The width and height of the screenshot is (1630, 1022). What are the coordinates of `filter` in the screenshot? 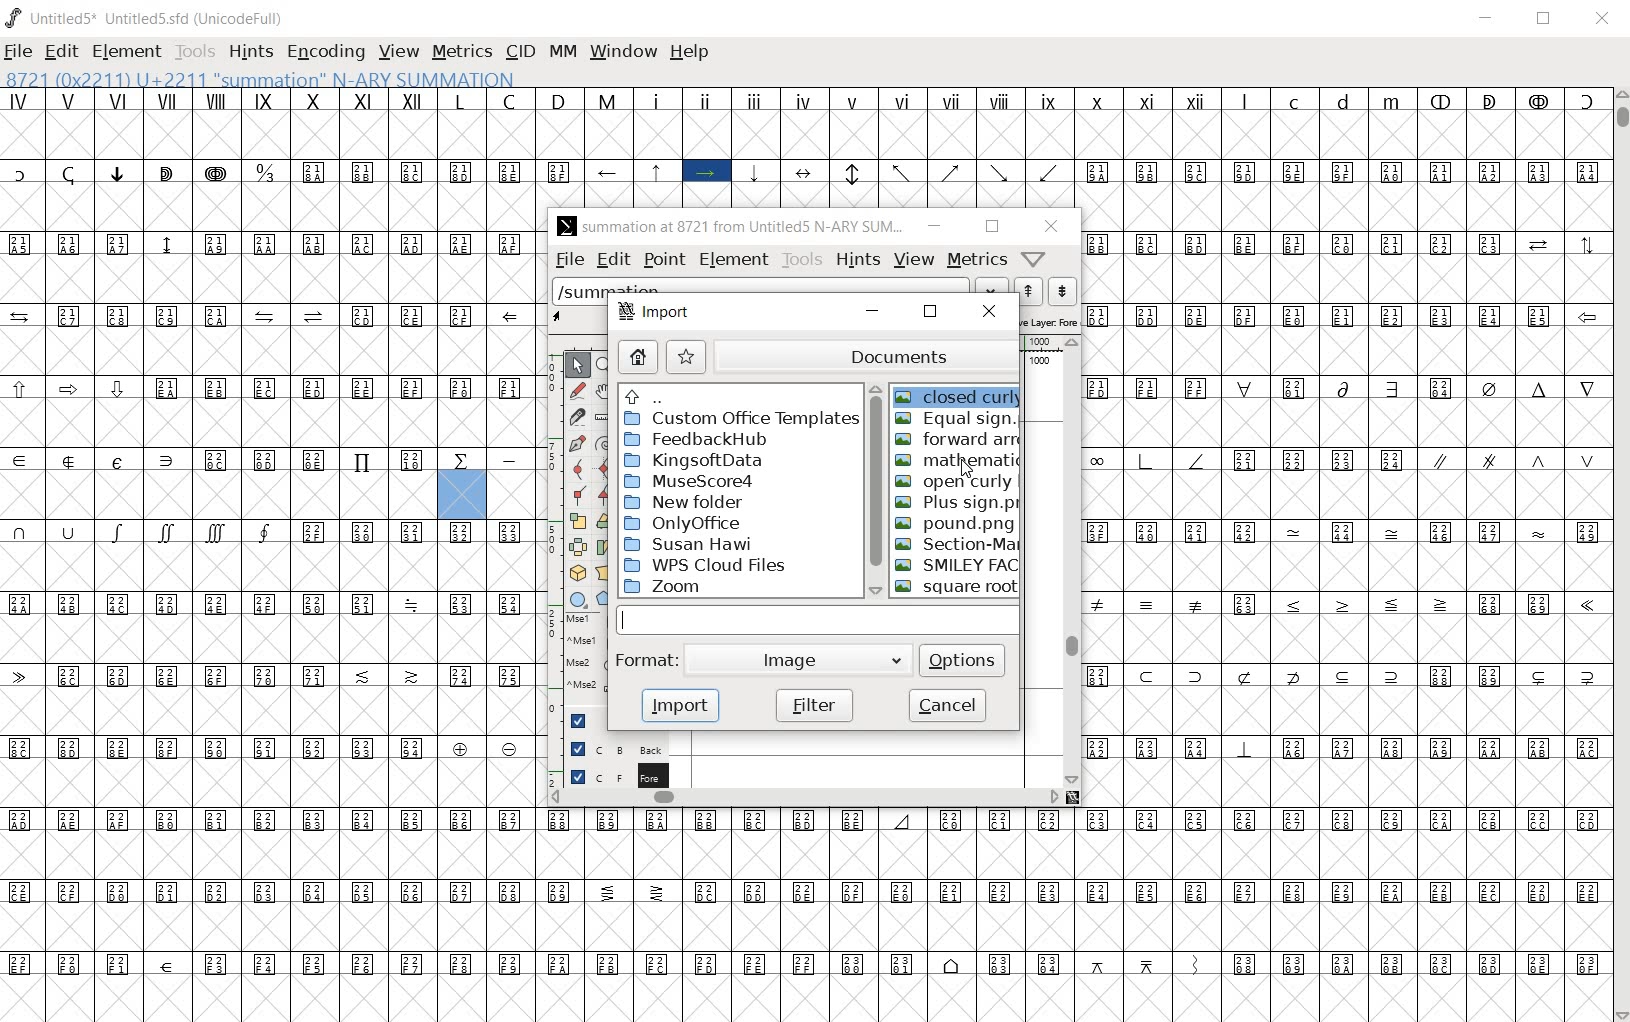 It's located at (814, 706).